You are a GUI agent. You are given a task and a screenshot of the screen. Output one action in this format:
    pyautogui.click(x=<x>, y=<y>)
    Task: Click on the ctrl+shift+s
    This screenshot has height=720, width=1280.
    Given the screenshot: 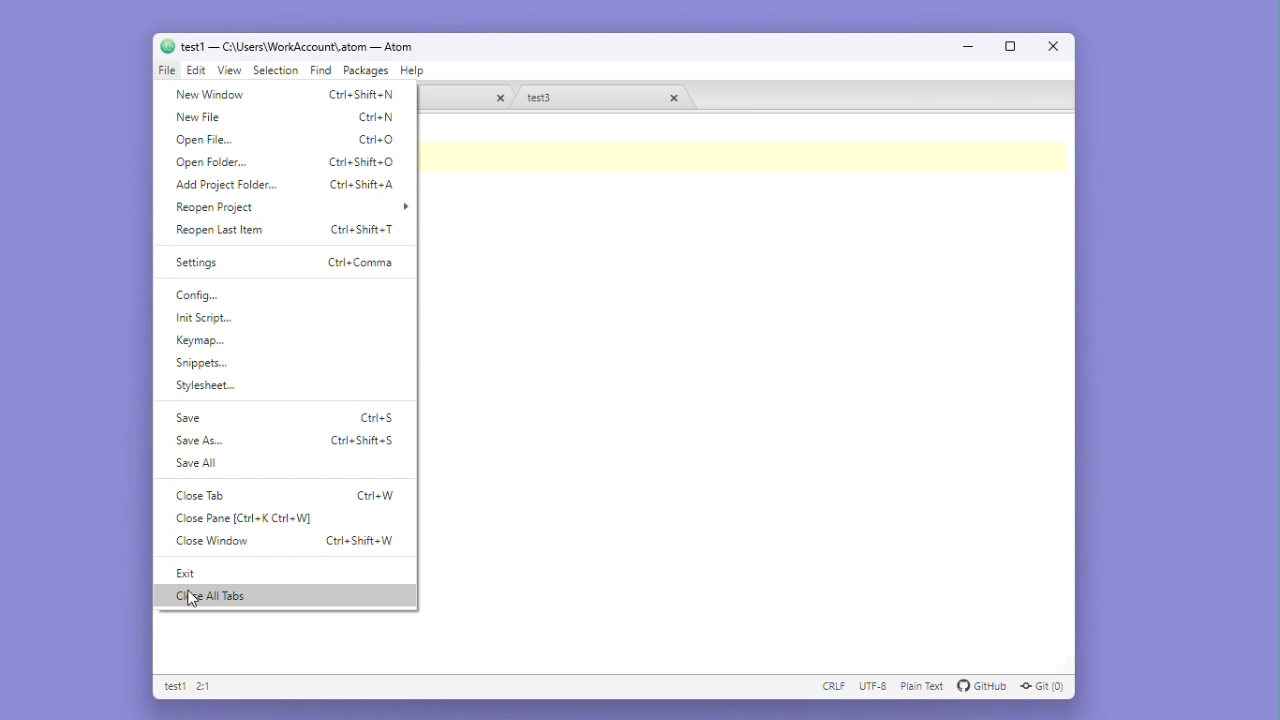 What is the action you would take?
    pyautogui.click(x=369, y=440)
    